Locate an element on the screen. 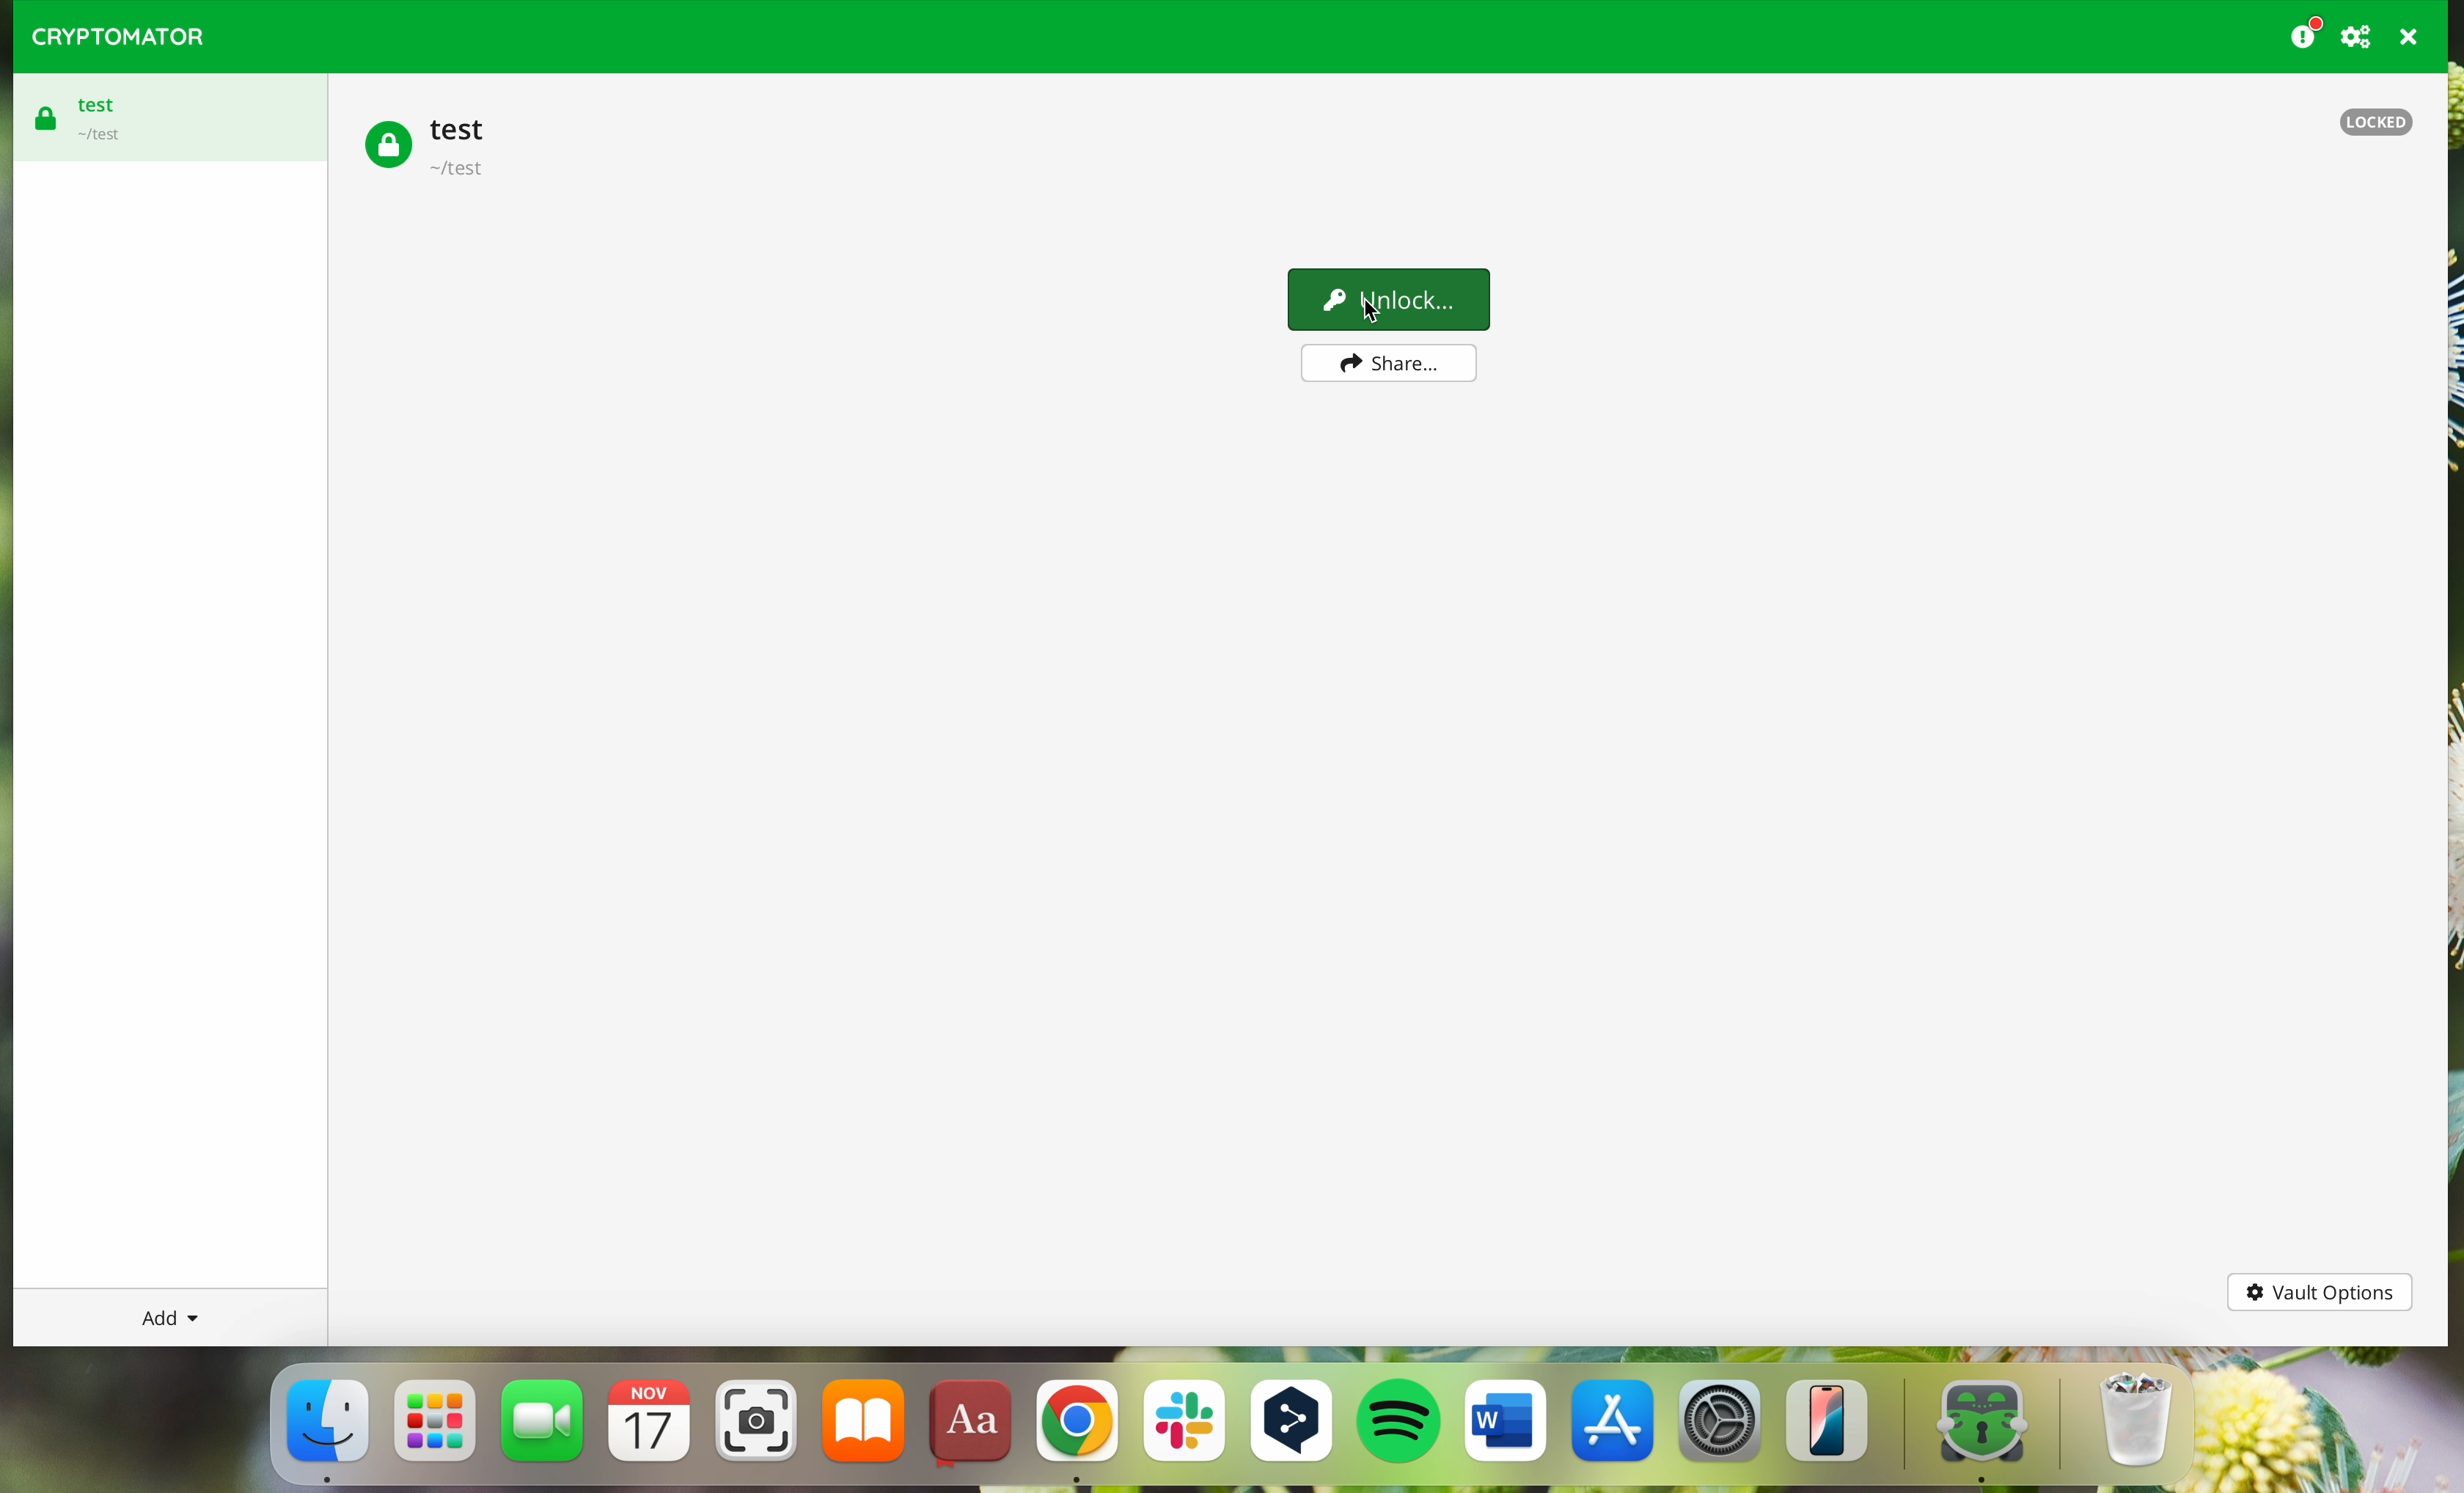 The height and width of the screenshot is (1493, 2464). screenshot is located at coordinates (756, 1429).